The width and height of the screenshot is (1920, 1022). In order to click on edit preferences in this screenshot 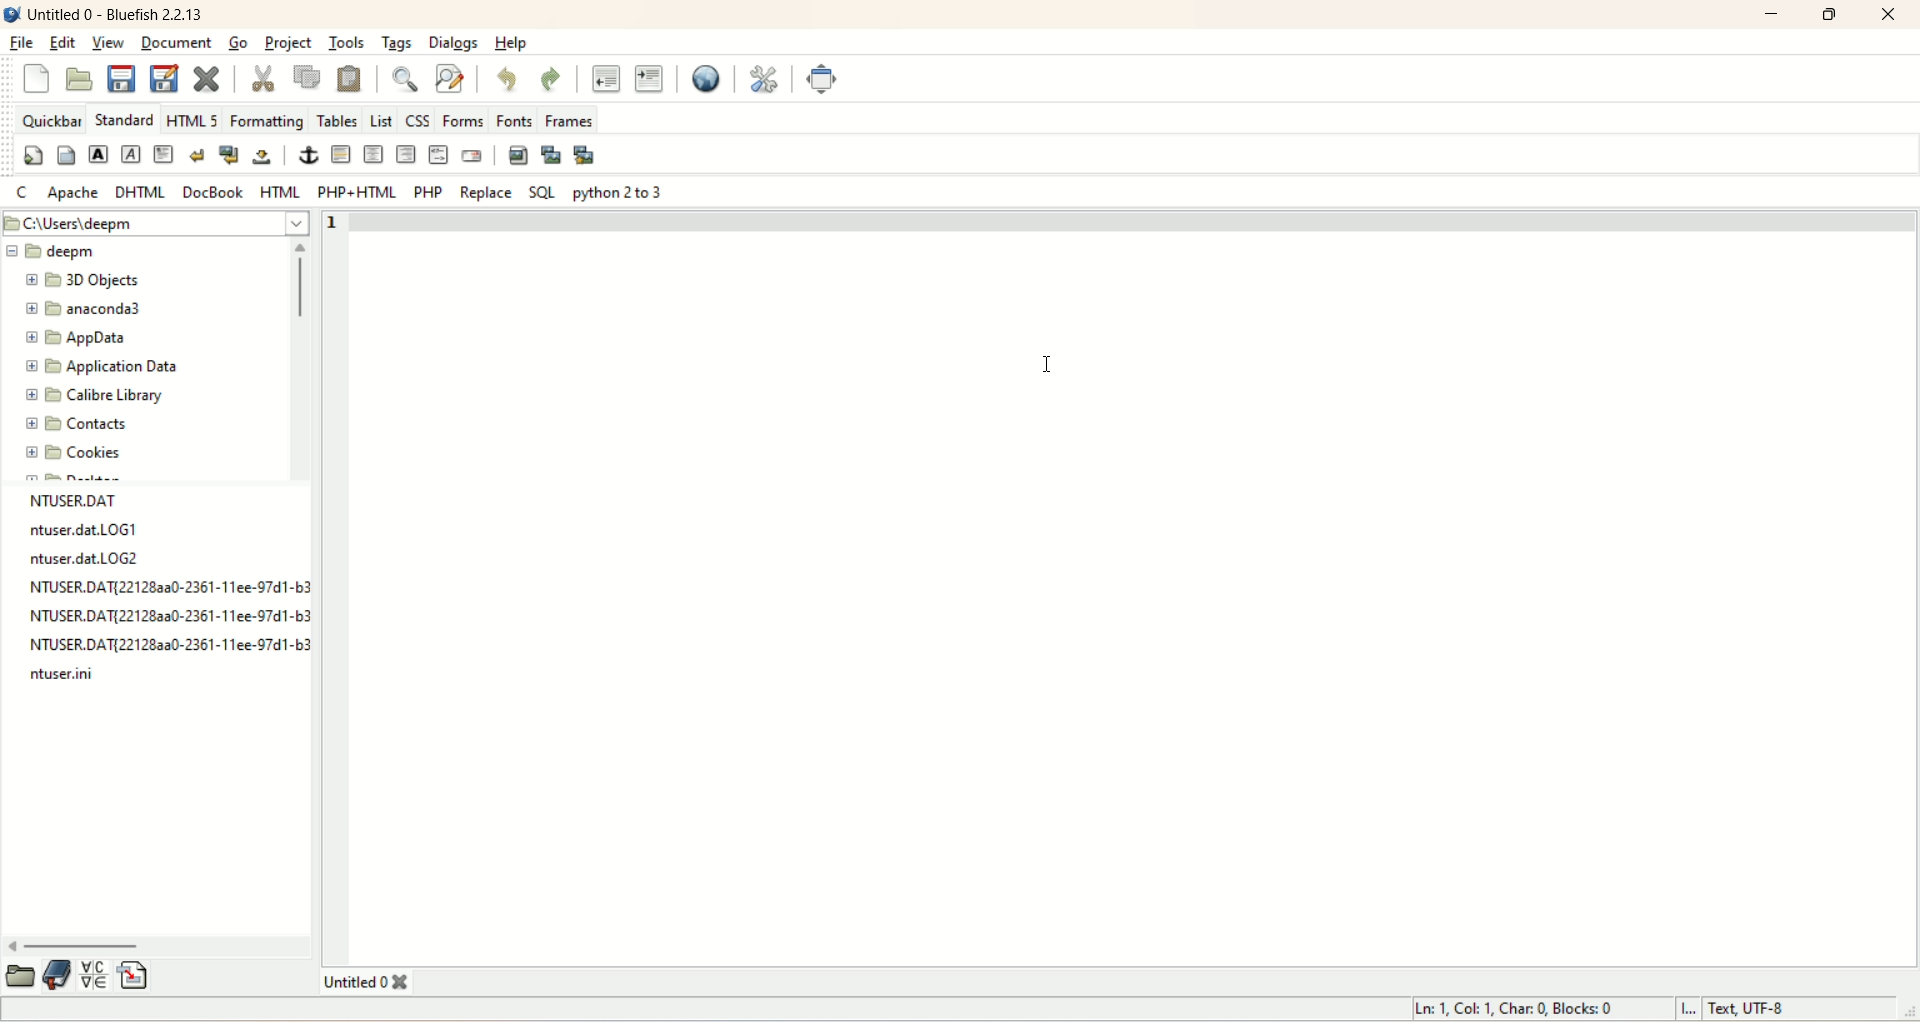, I will do `click(762, 81)`.